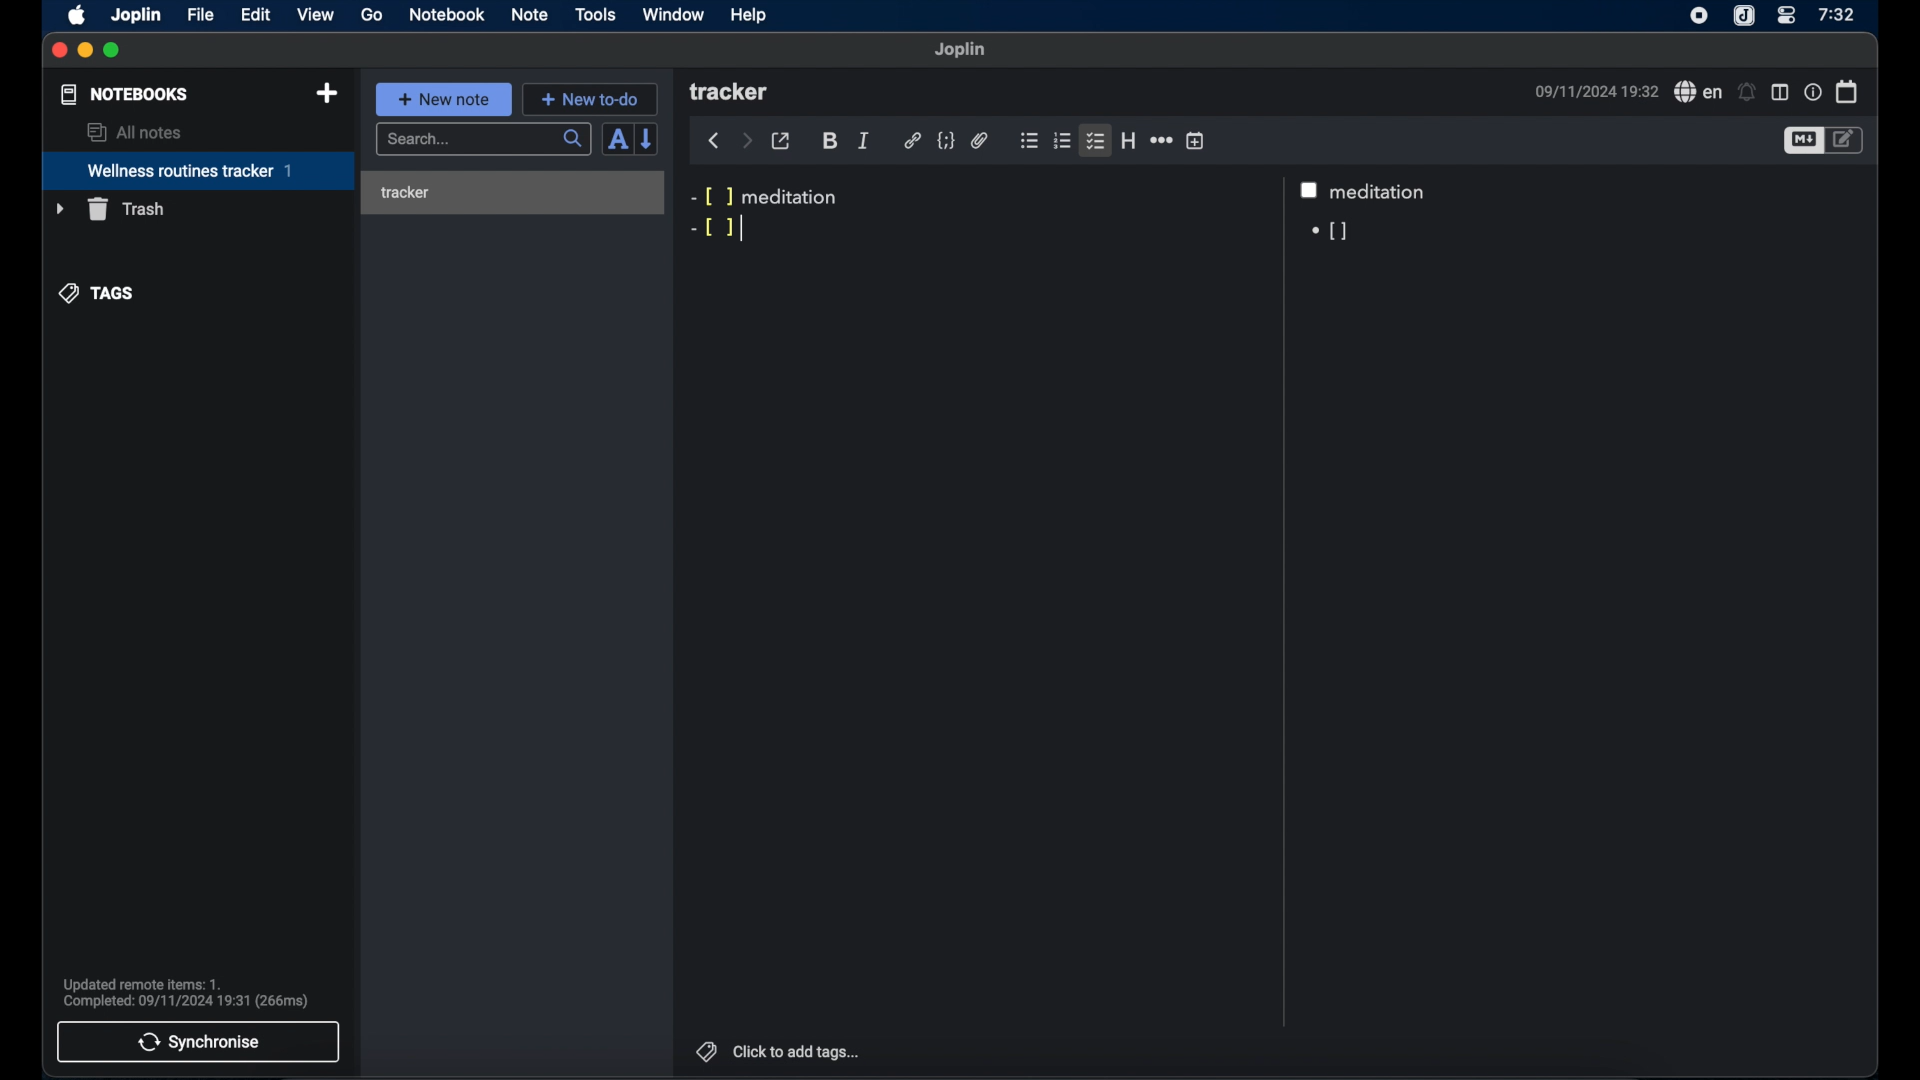 The image size is (1920, 1080). I want to click on code, so click(945, 141).